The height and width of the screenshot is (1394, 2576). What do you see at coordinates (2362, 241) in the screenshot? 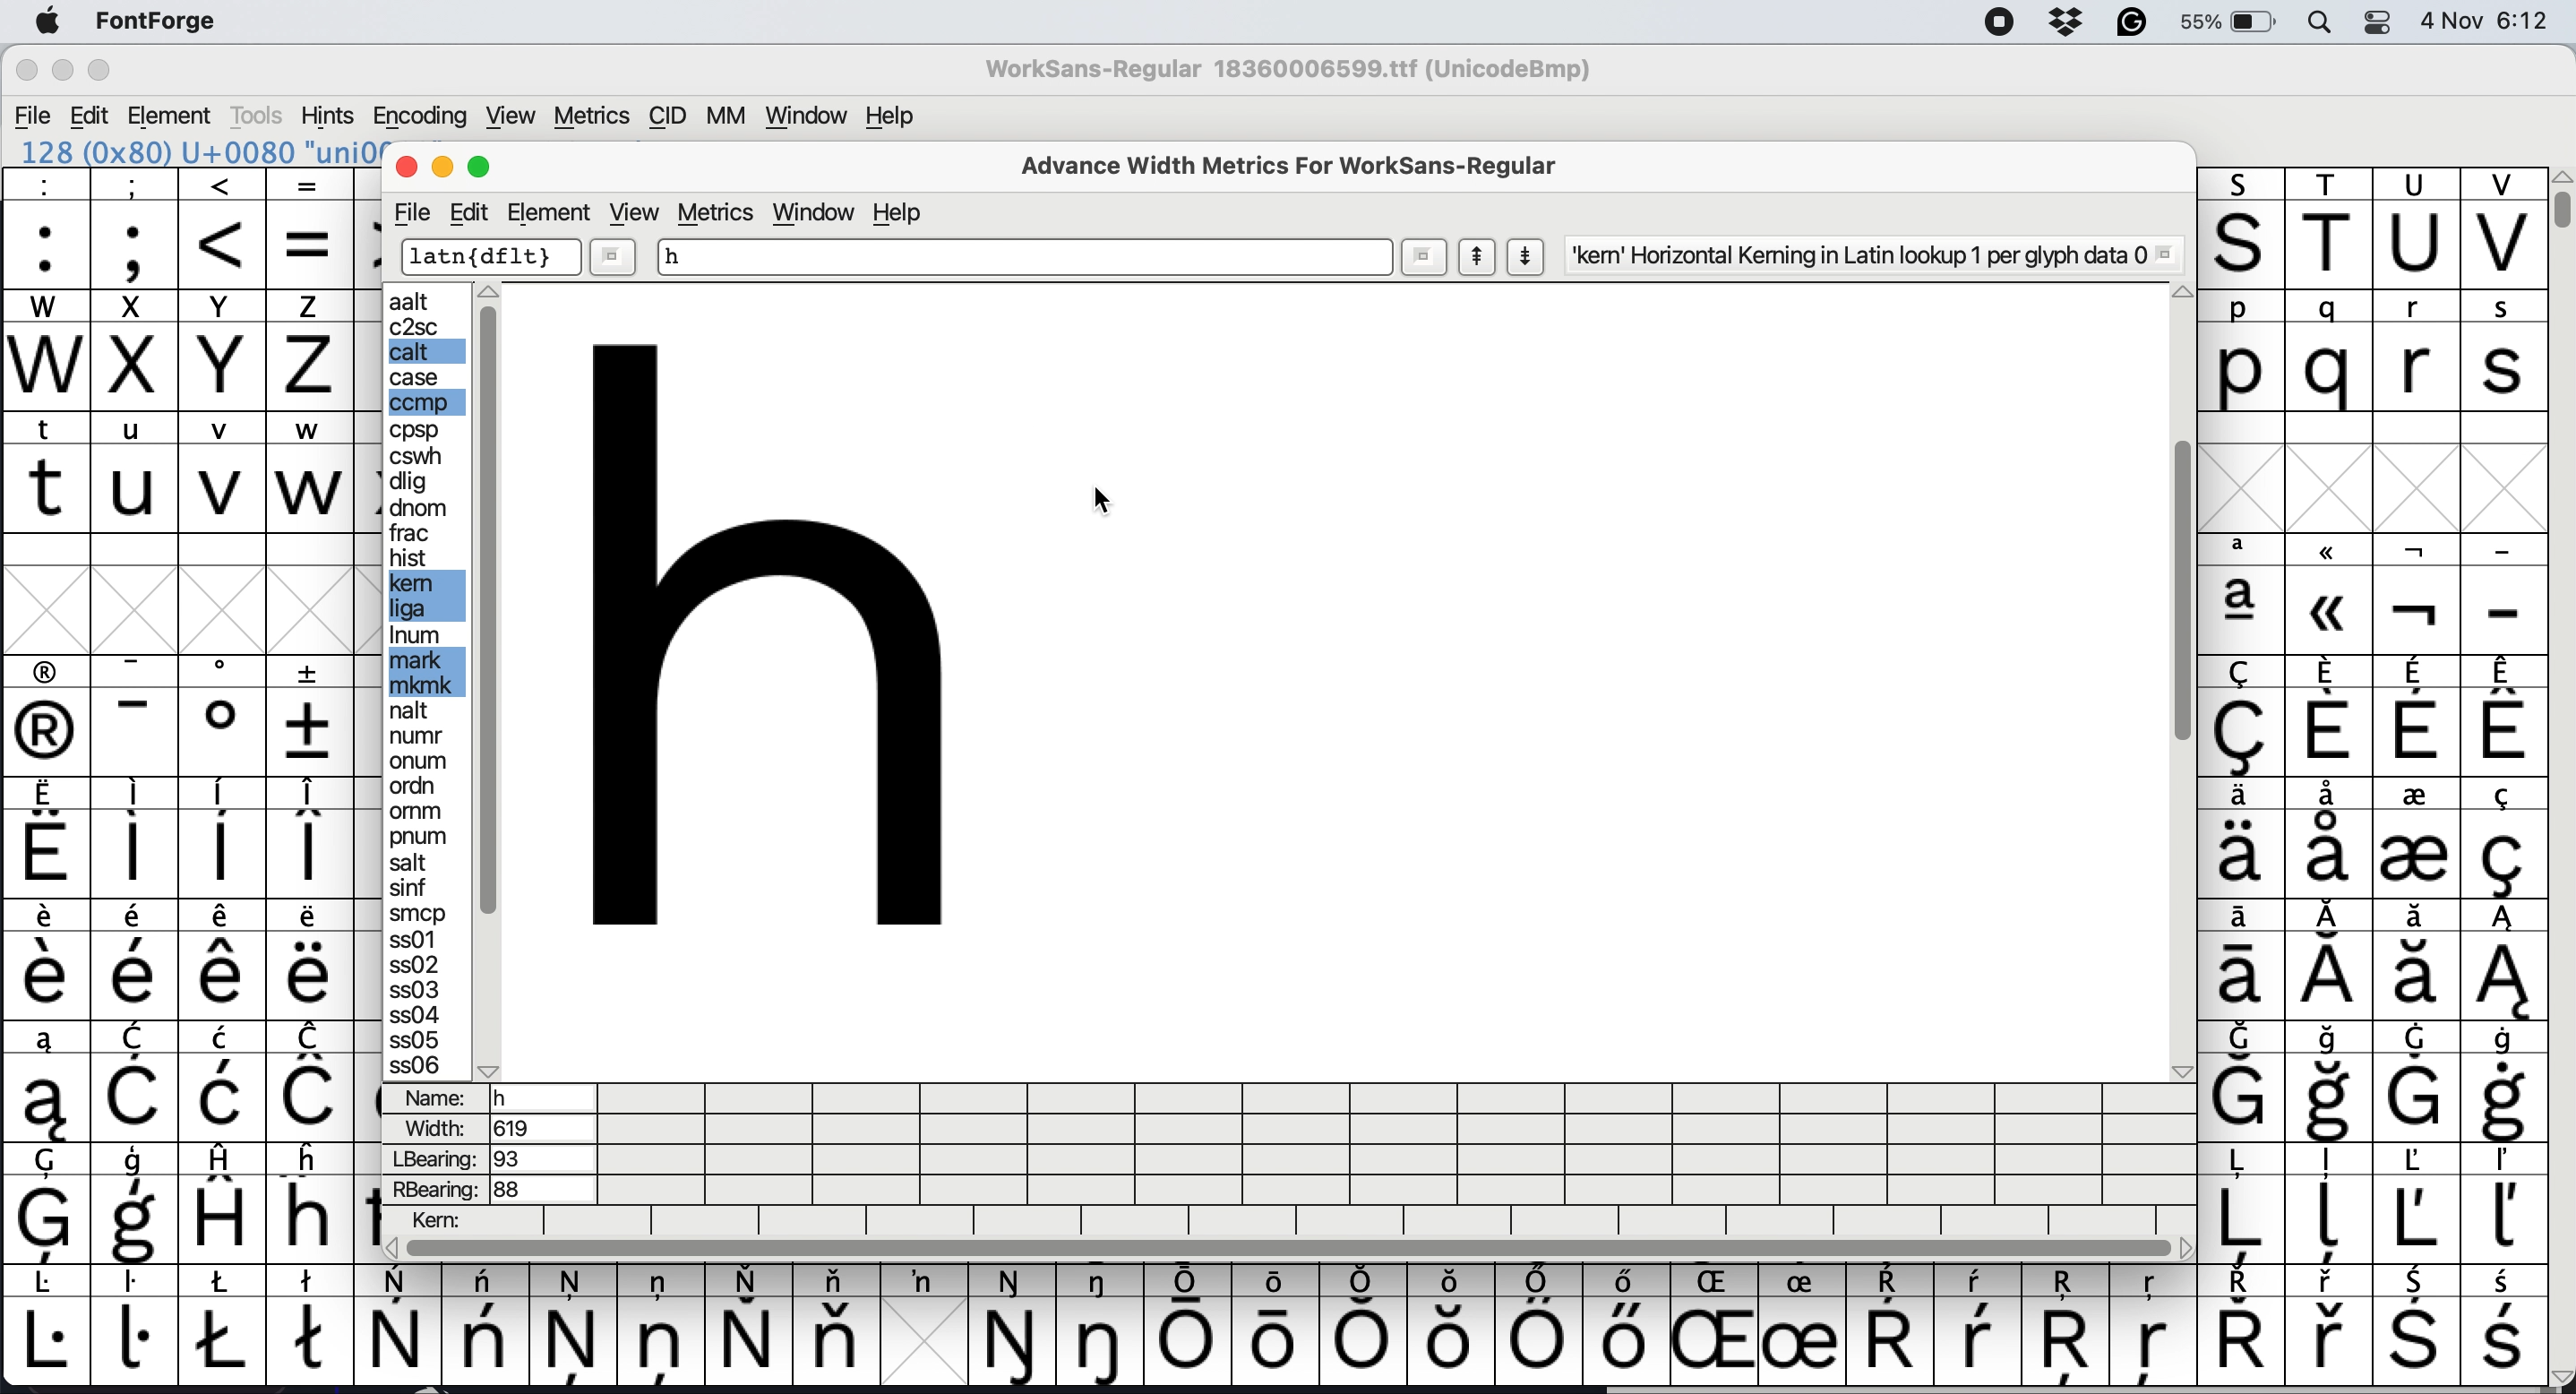
I see `uppercase letters` at bounding box center [2362, 241].